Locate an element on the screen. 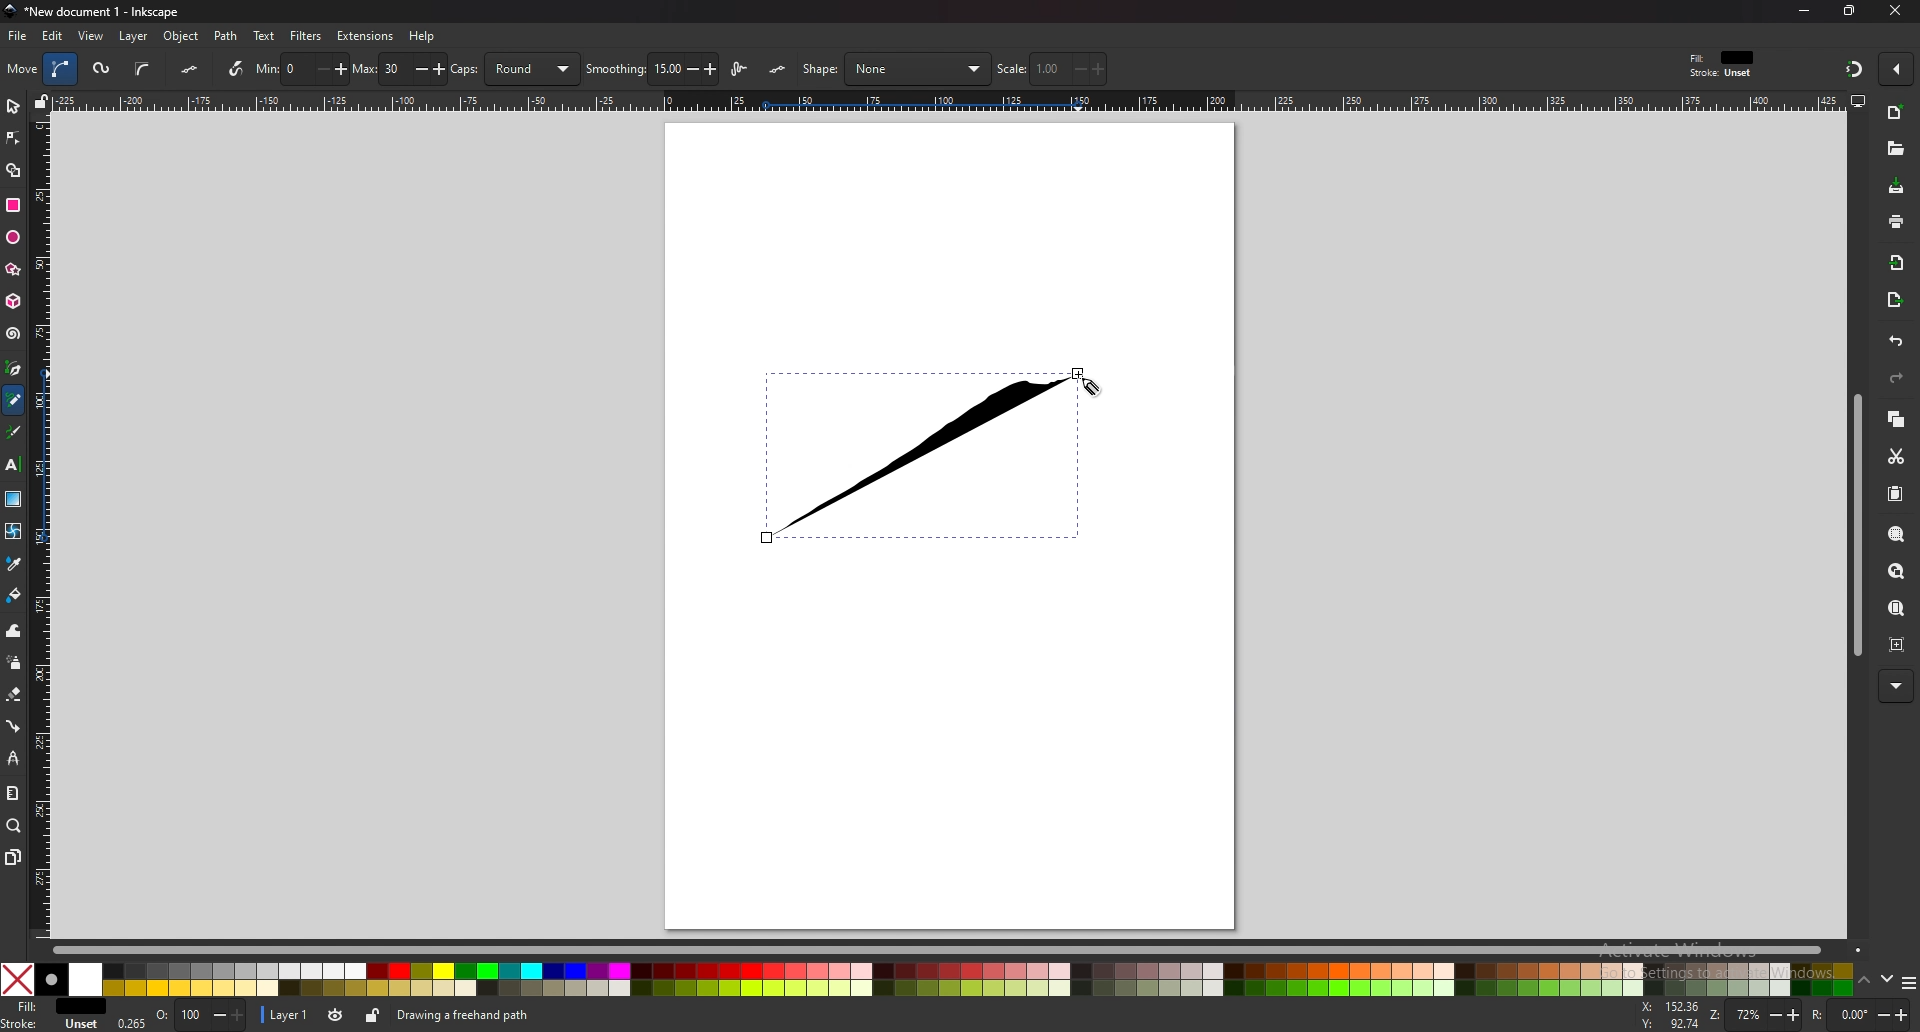  paste is located at coordinates (1895, 494).